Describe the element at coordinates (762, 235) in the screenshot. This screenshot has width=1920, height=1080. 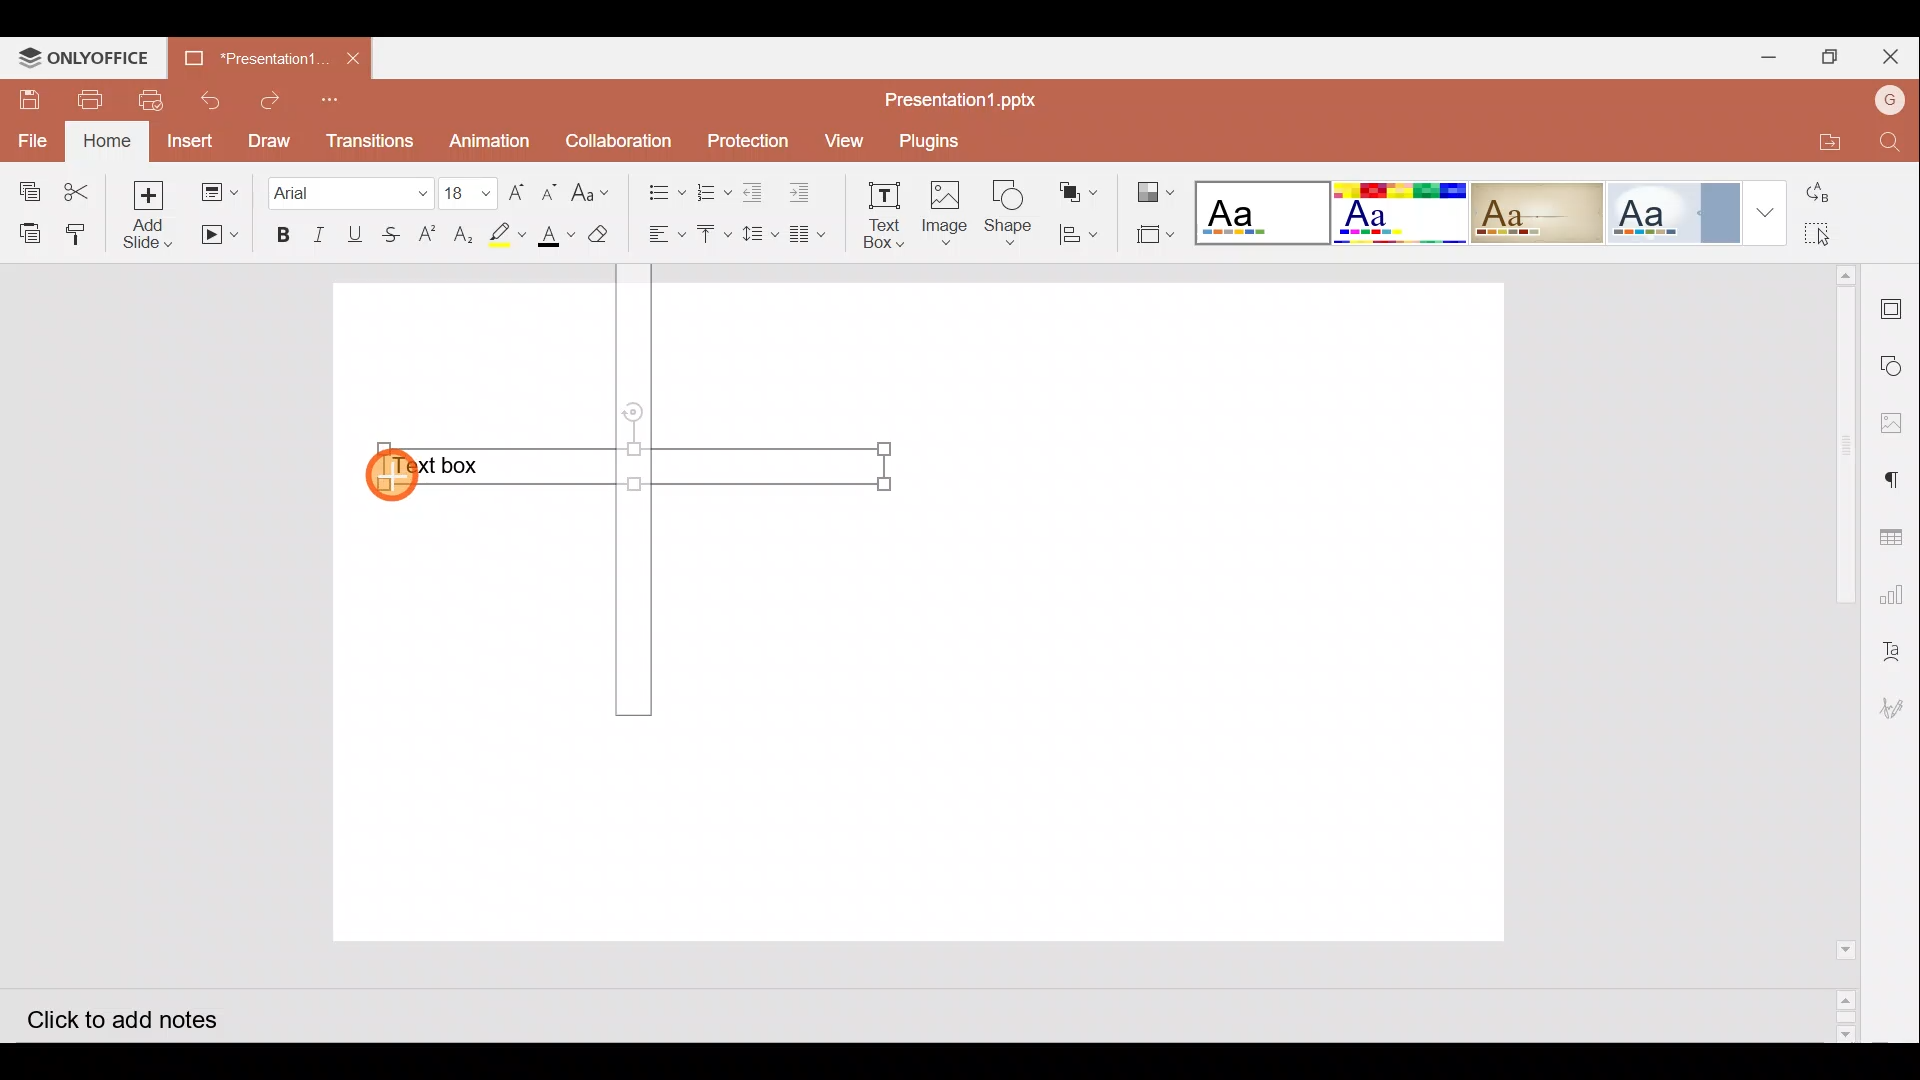
I see `Line spacing` at that location.